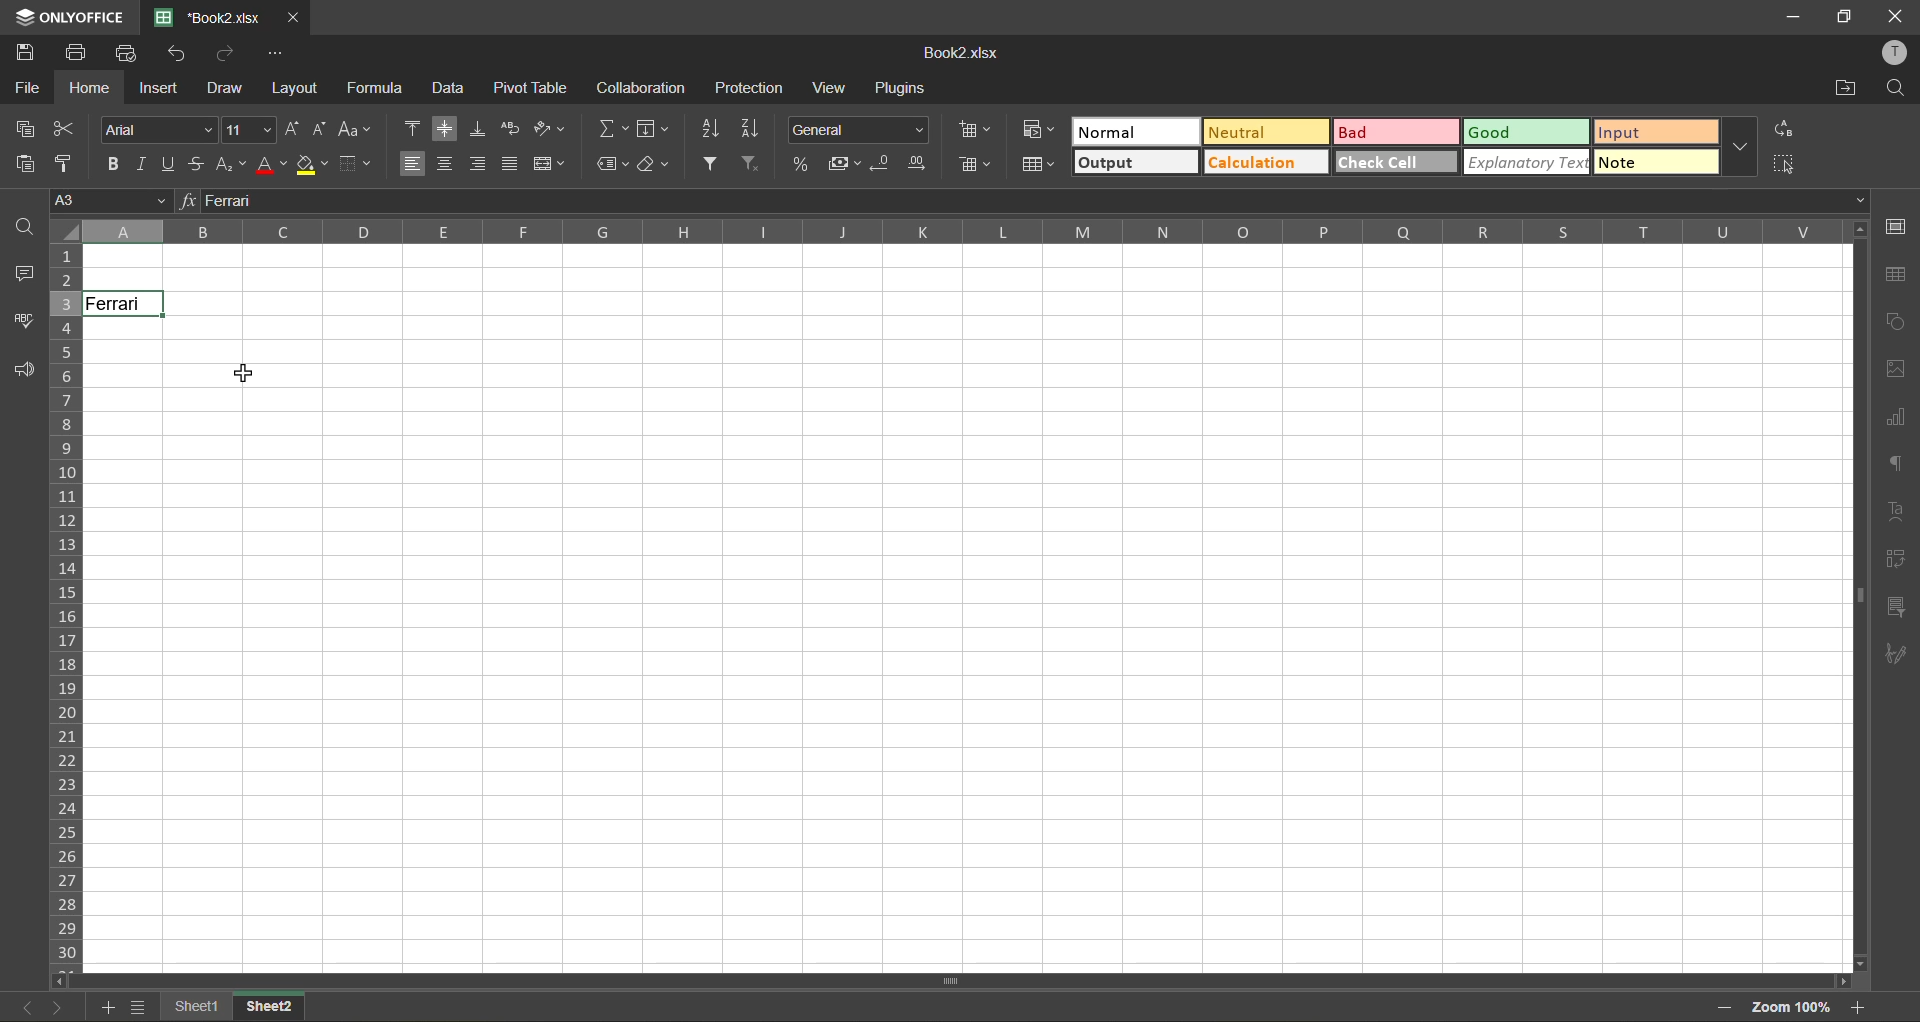 The height and width of the screenshot is (1022, 1920). Describe the element at coordinates (295, 90) in the screenshot. I see `layout` at that location.